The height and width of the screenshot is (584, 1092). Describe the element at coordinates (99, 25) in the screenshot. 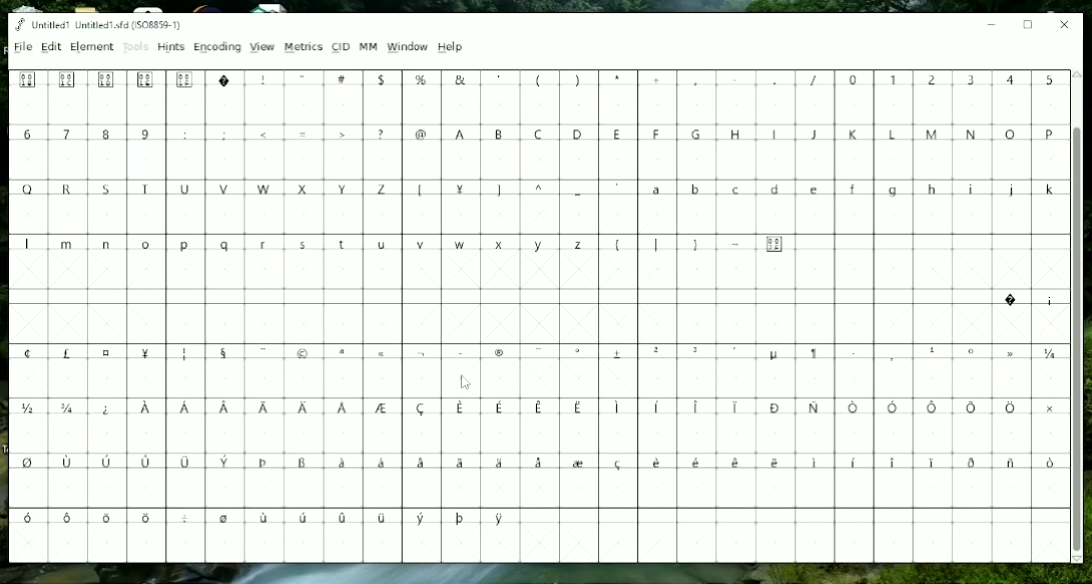

I see `Title` at that location.